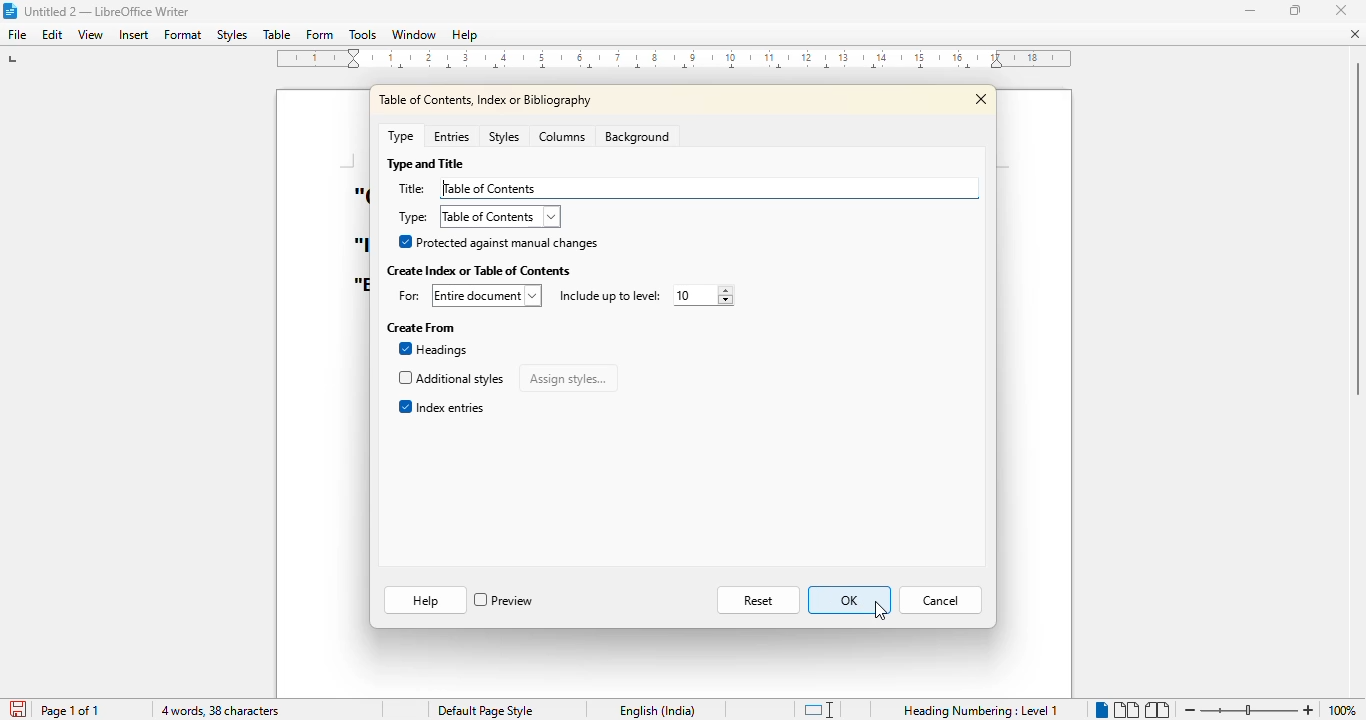  I want to click on help, so click(425, 601).